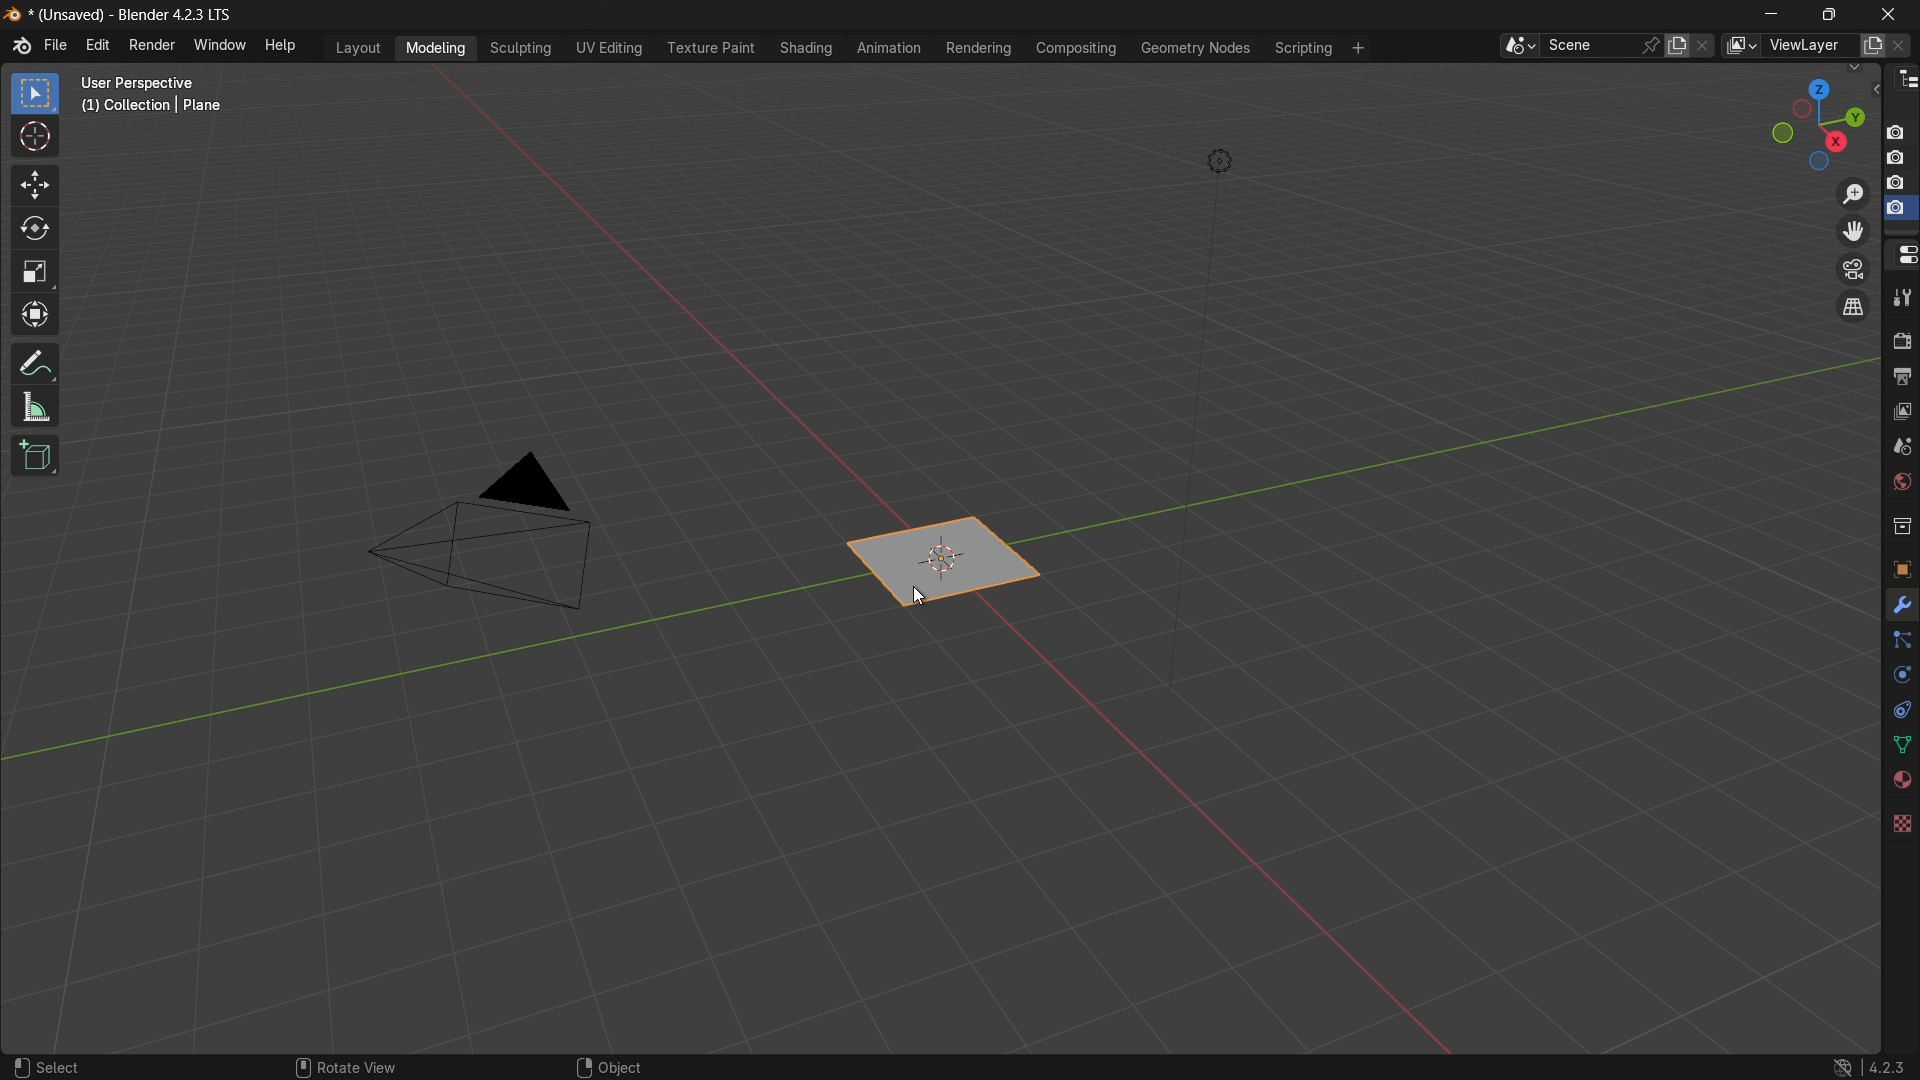 Image resolution: width=1920 pixels, height=1080 pixels. What do you see at coordinates (1864, 1064) in the screenshot?
I see `4.2.3` at bounding box center [1864, 1064].